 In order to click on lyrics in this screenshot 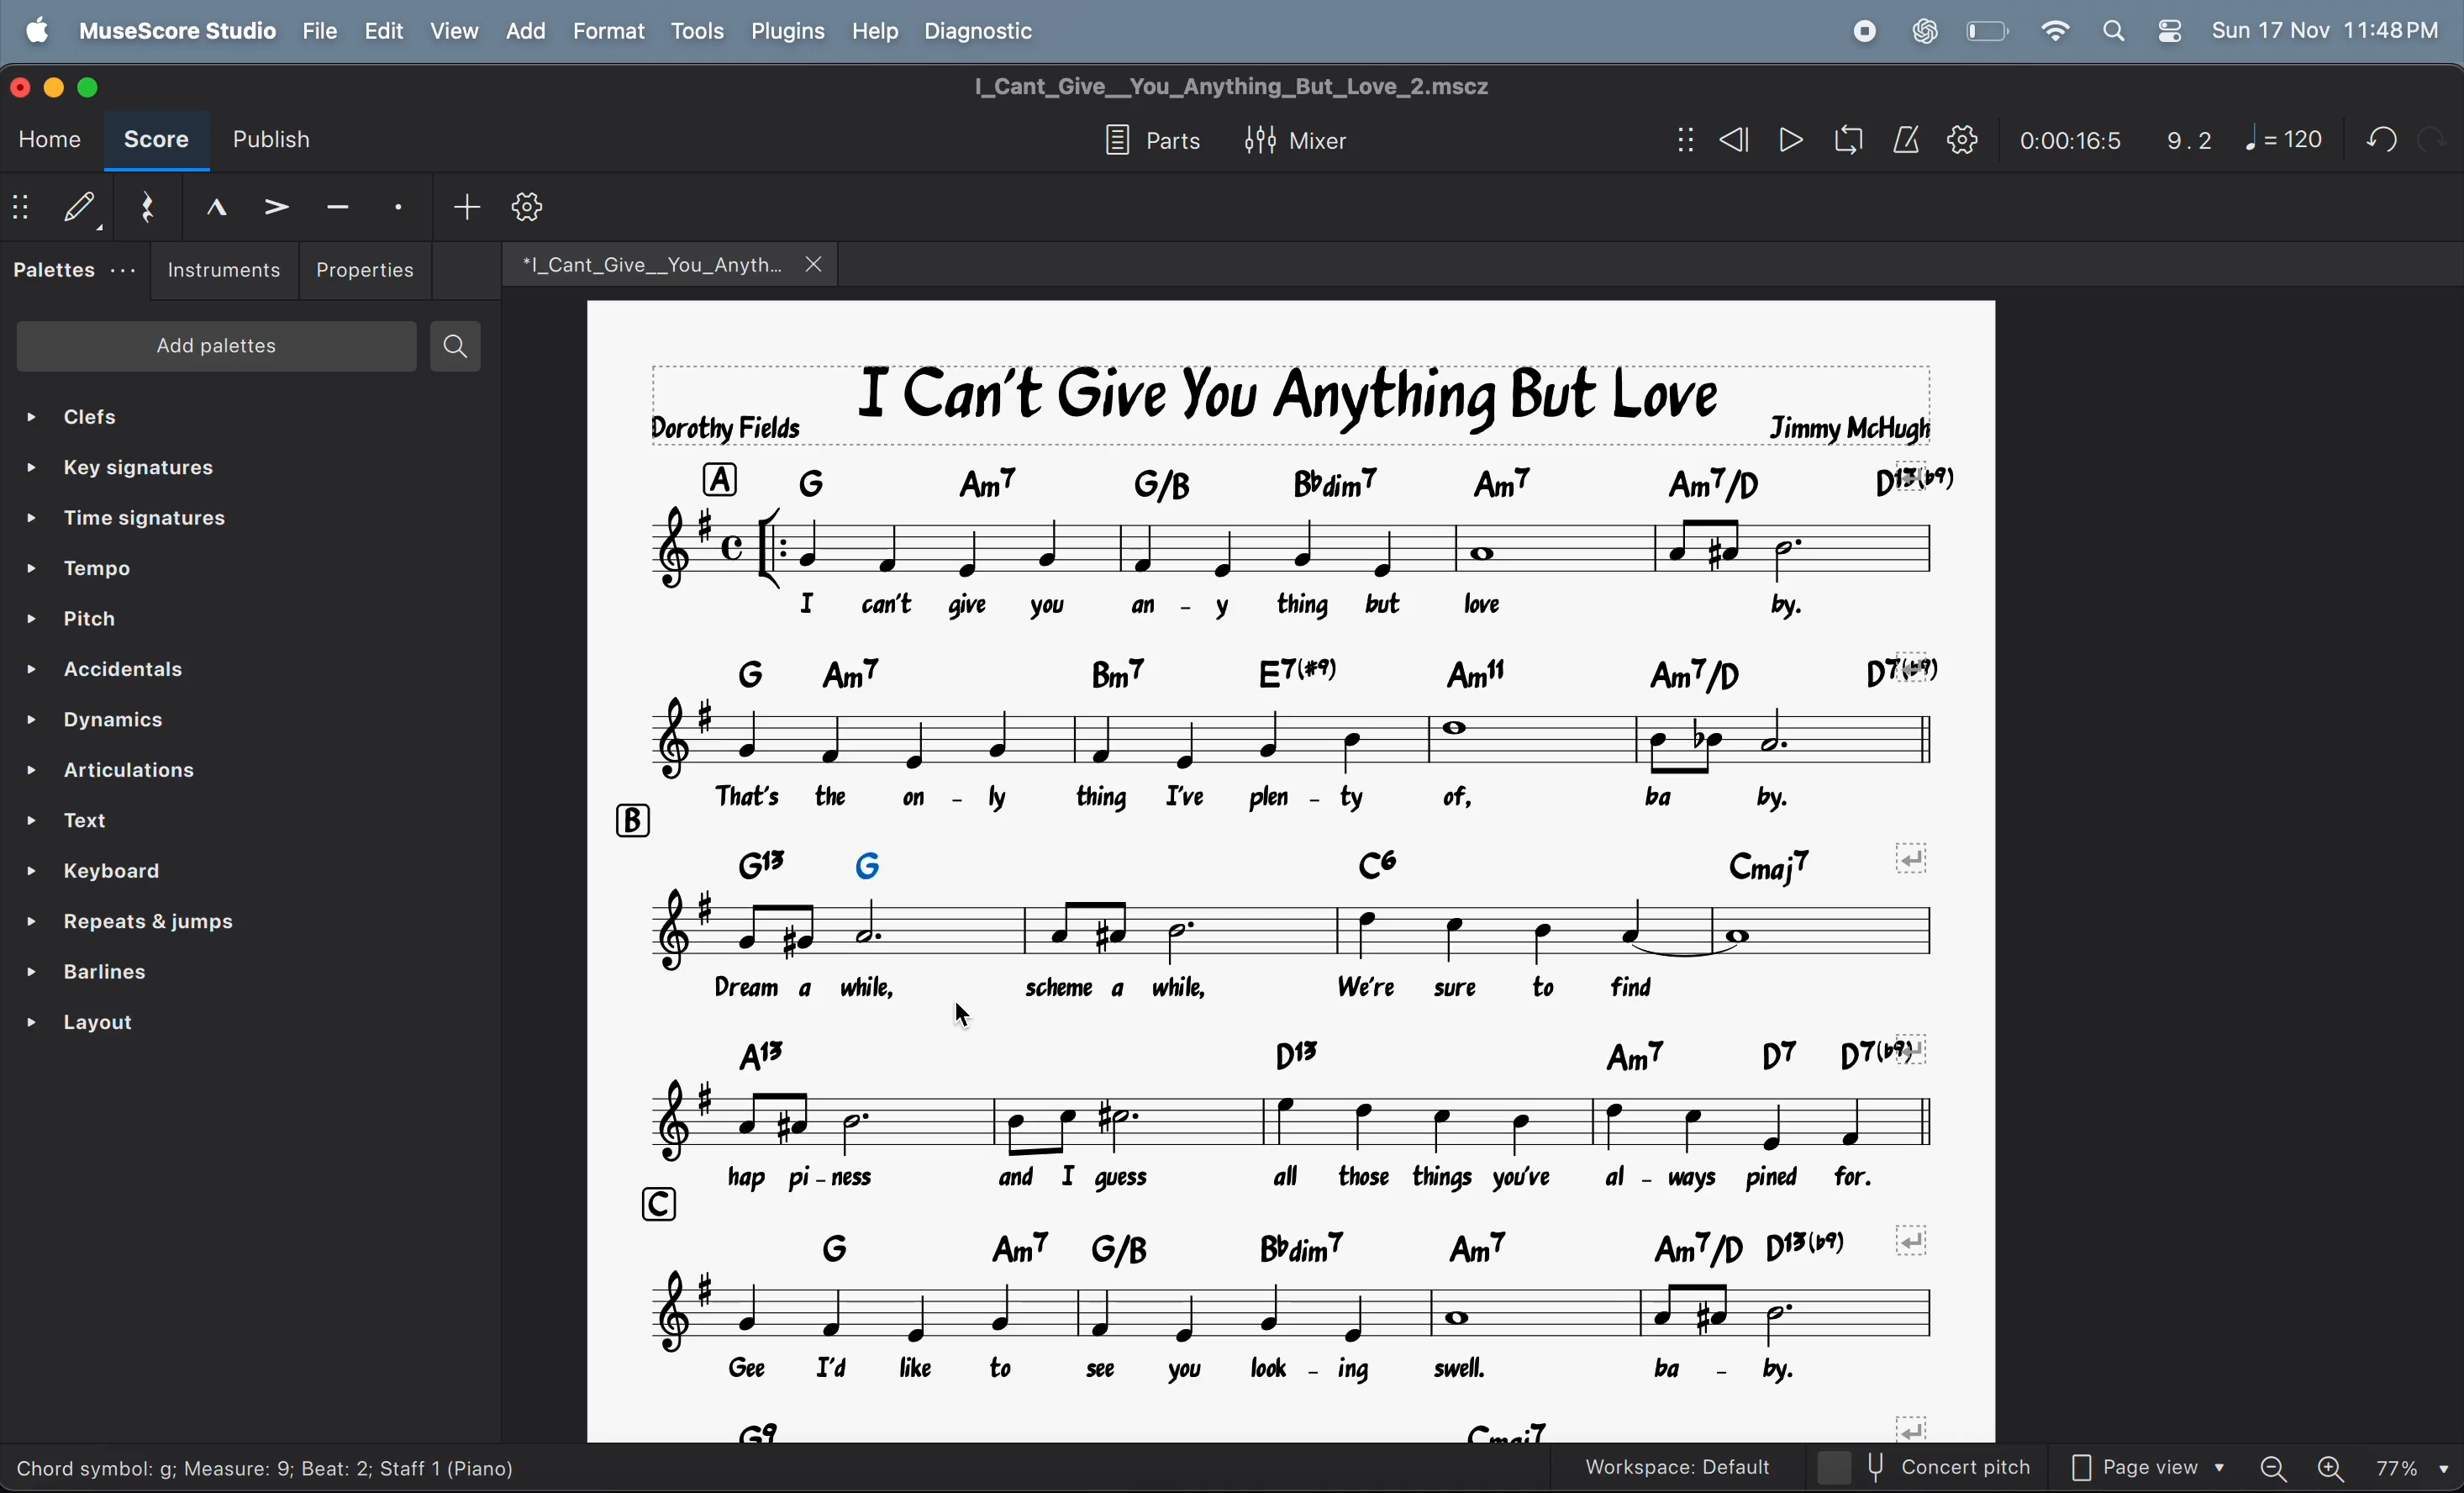, I will do `click(1276, 1369)`.